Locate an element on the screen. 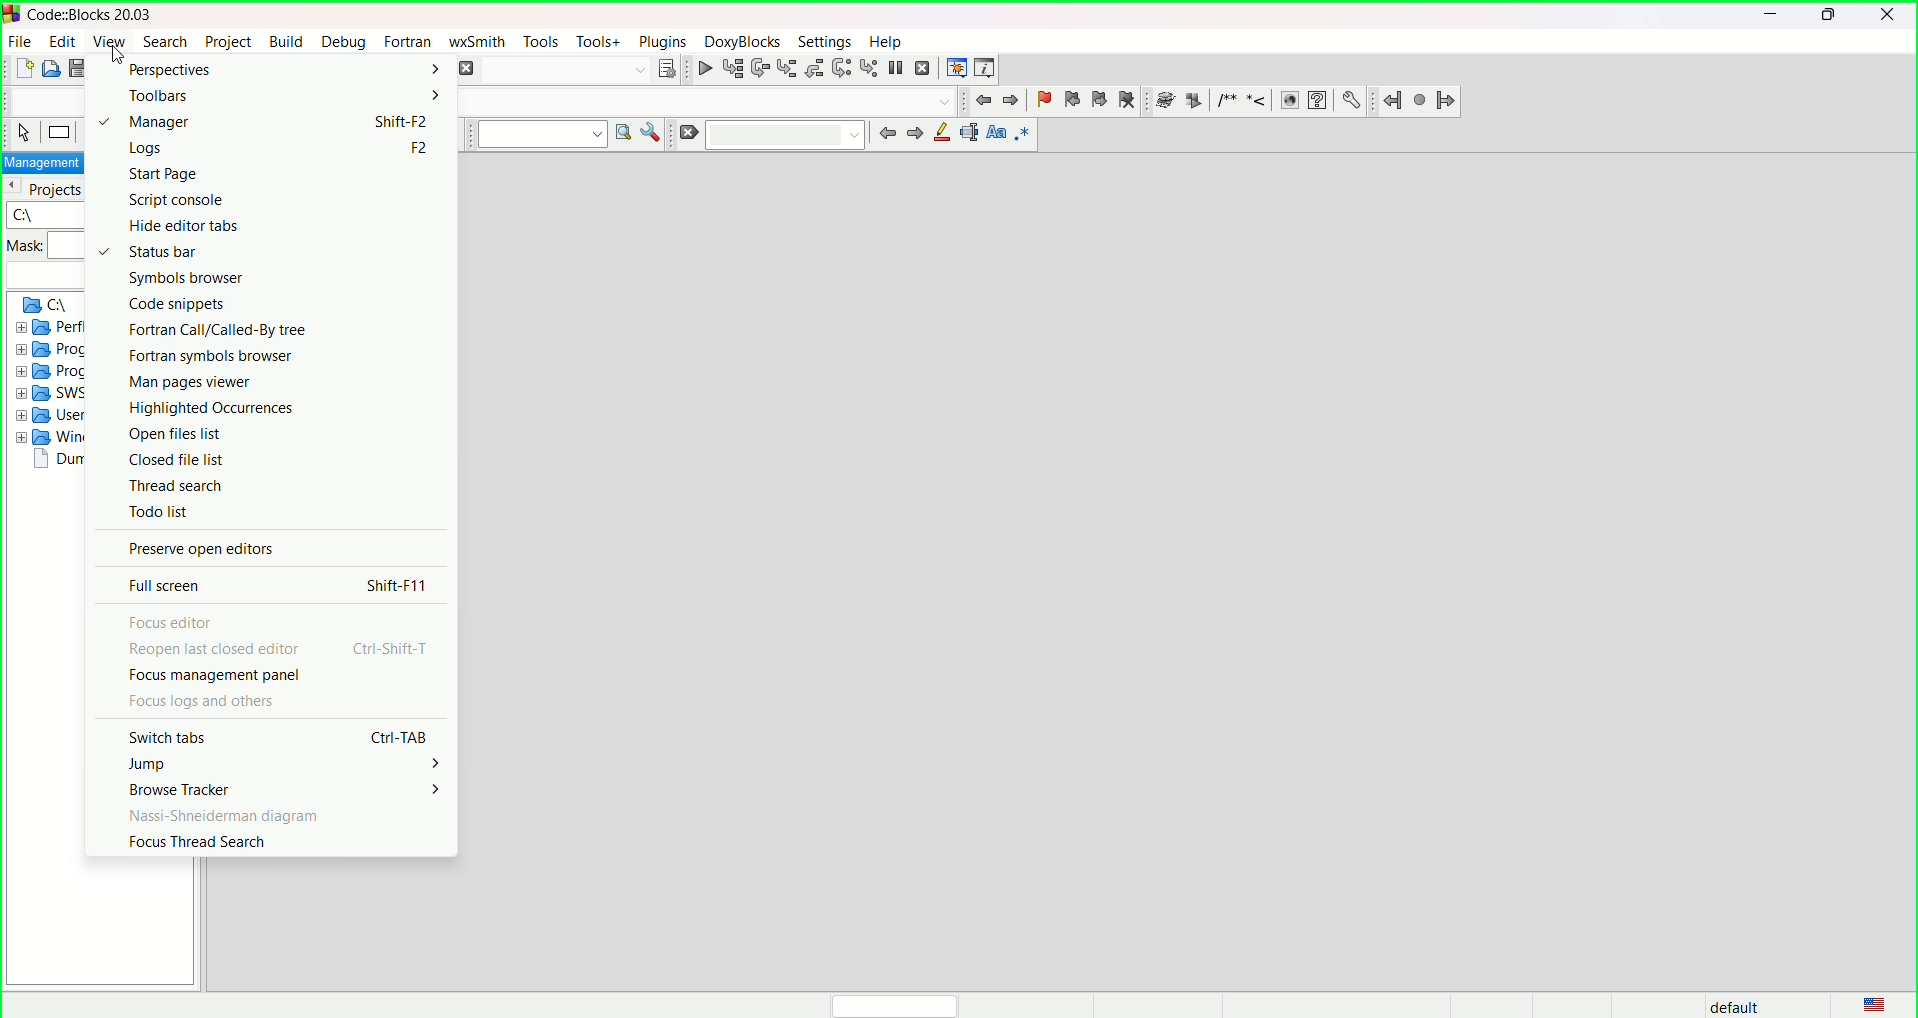 The height and width of the screenshot is (1018, 1918). highlighted occurrences is located at coordinates (209, 407).